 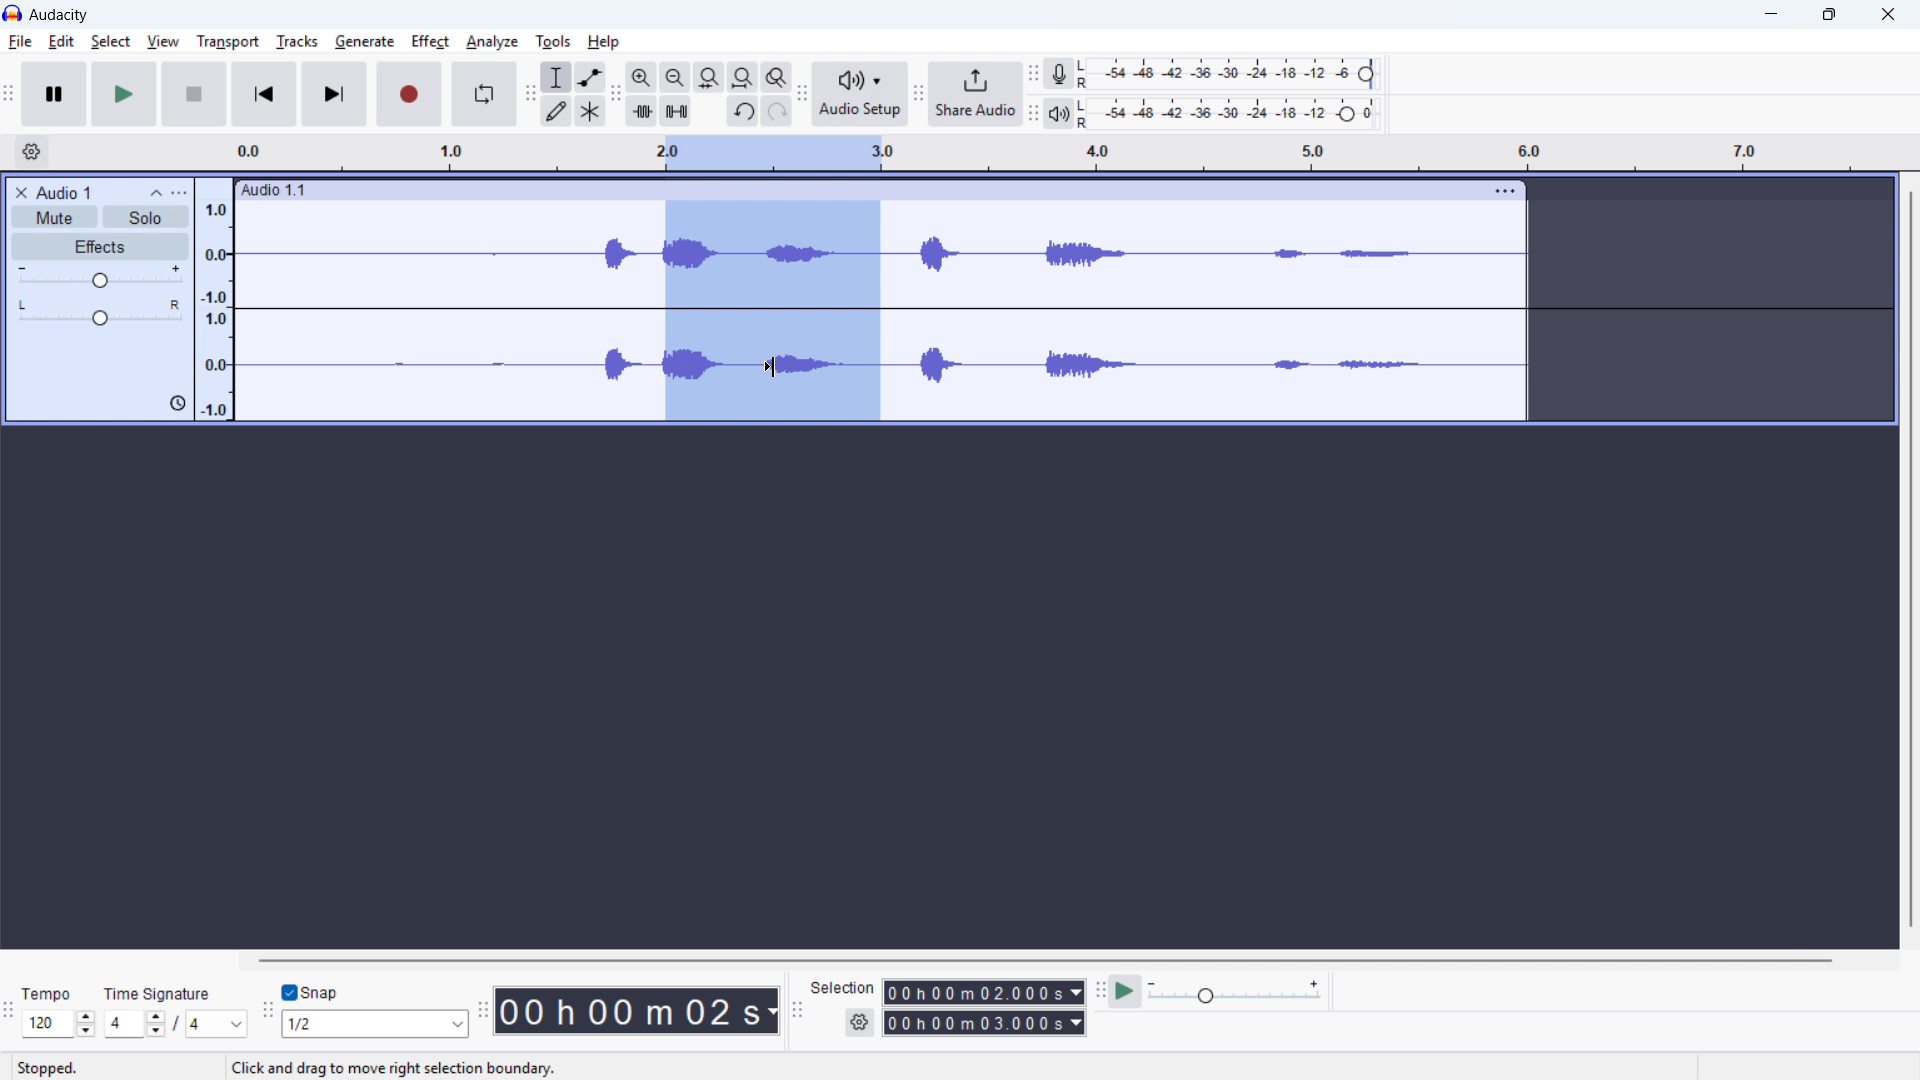 I want to click on 00 h 00 m 02 s, so click(x=639, y=1011).